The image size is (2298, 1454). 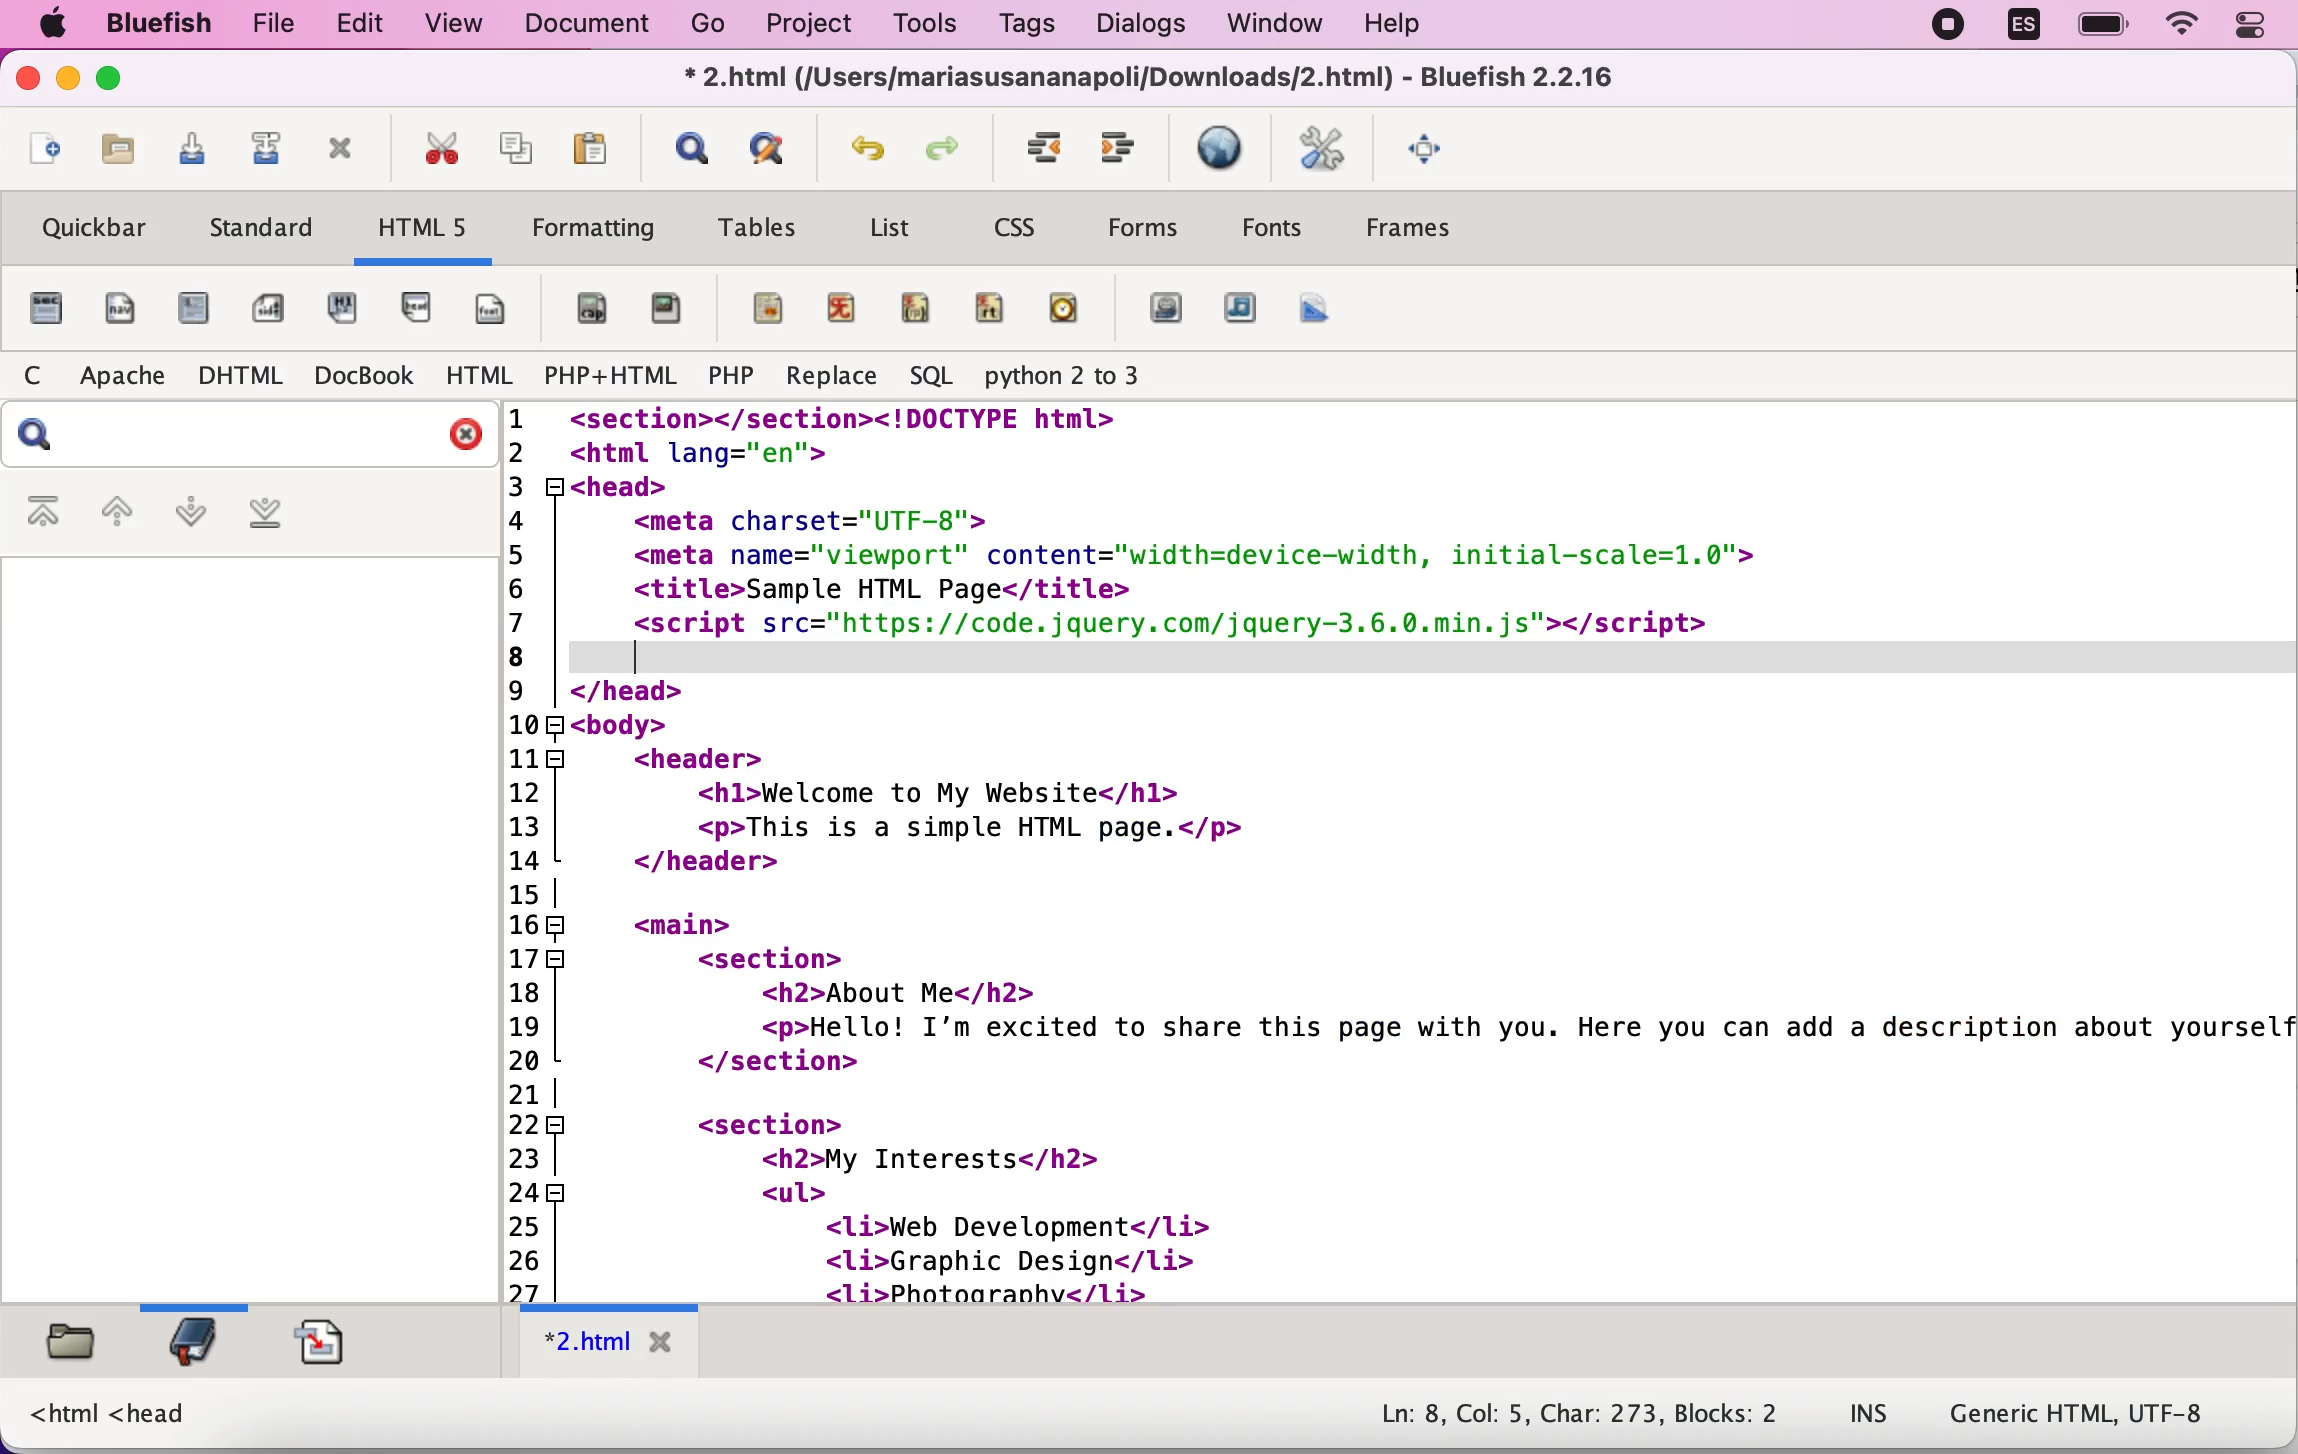 What do you see at coordinates (1023, 224) in the screenshot?
I see `css` at bounding box center [1023, 224].